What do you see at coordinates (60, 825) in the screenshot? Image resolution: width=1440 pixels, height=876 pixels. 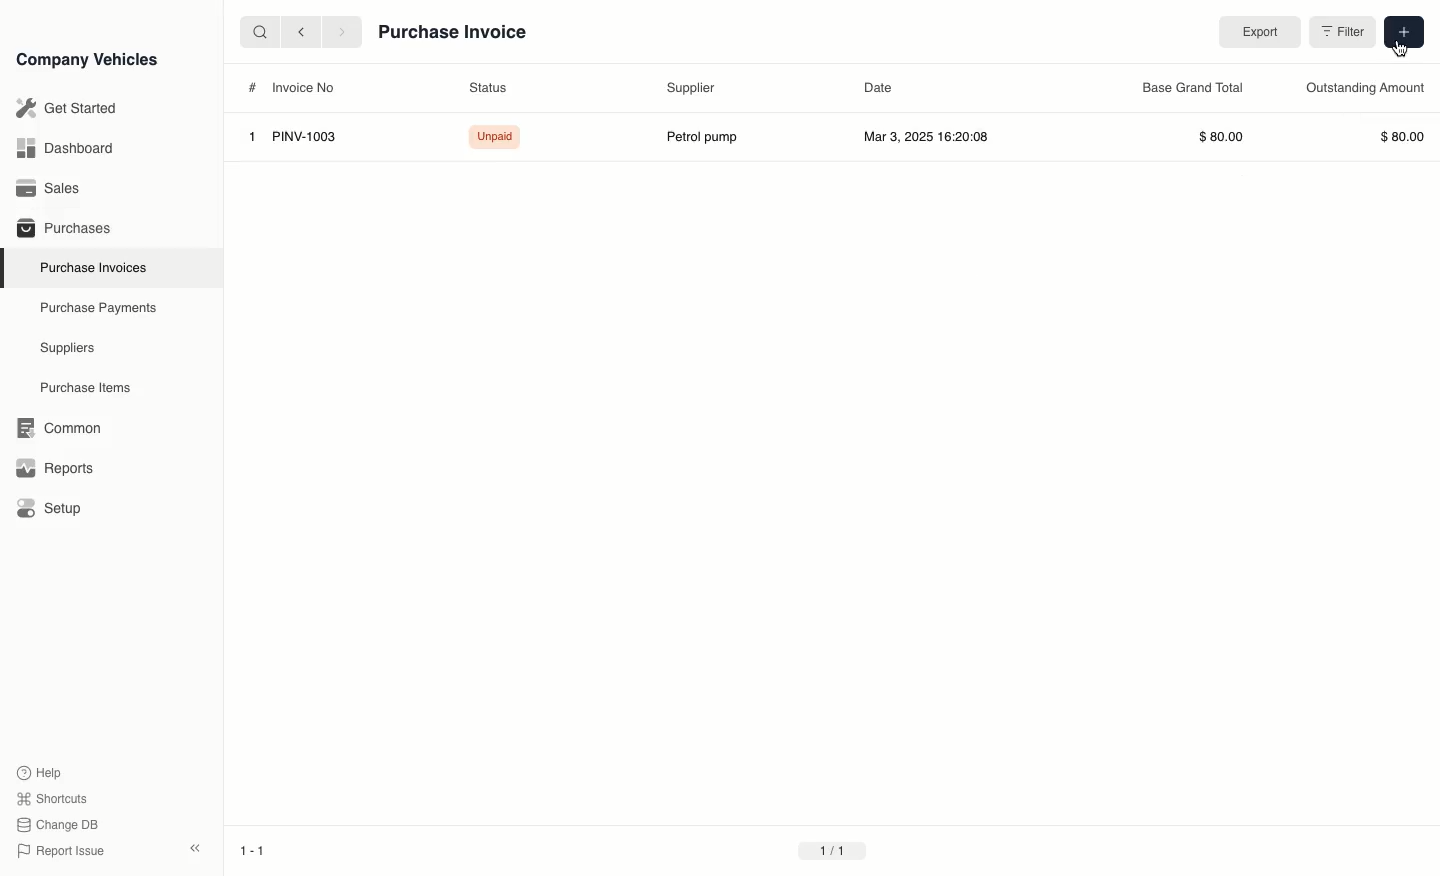 I see `change DB` at bounding box center [60, 825].